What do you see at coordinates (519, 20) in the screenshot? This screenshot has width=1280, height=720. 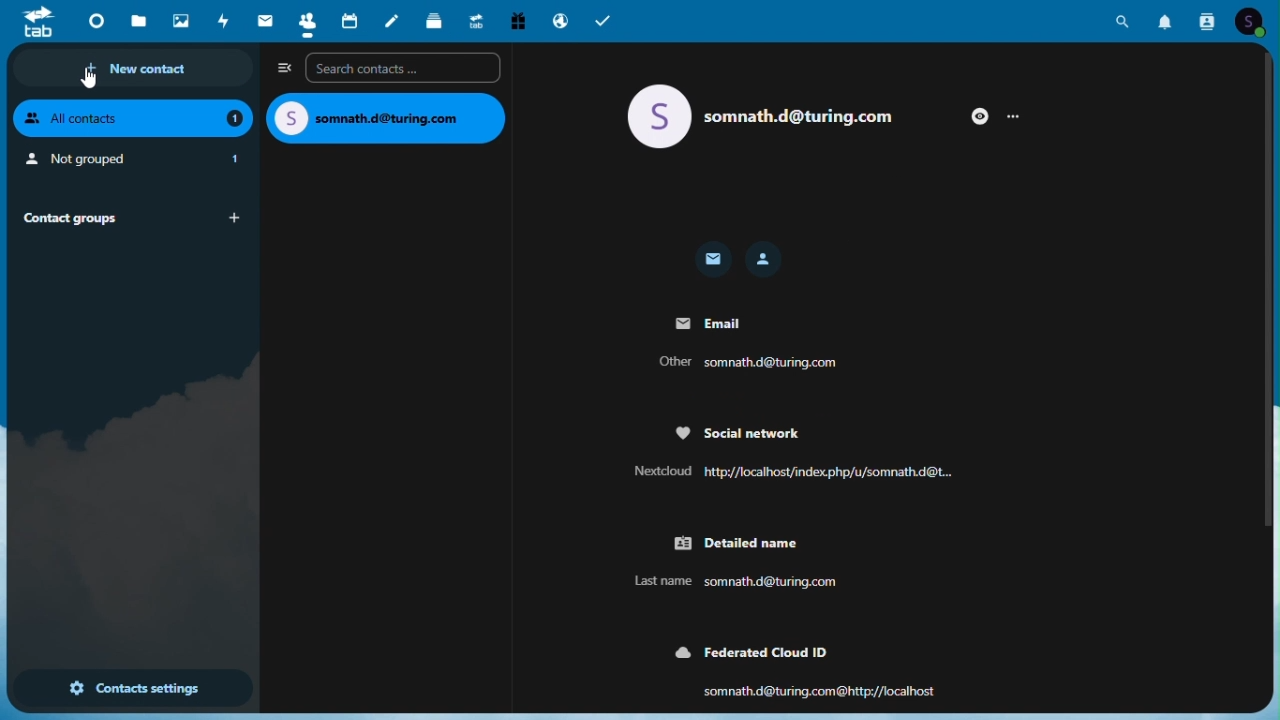 I see `free trial` at bounding box center [519, 20].